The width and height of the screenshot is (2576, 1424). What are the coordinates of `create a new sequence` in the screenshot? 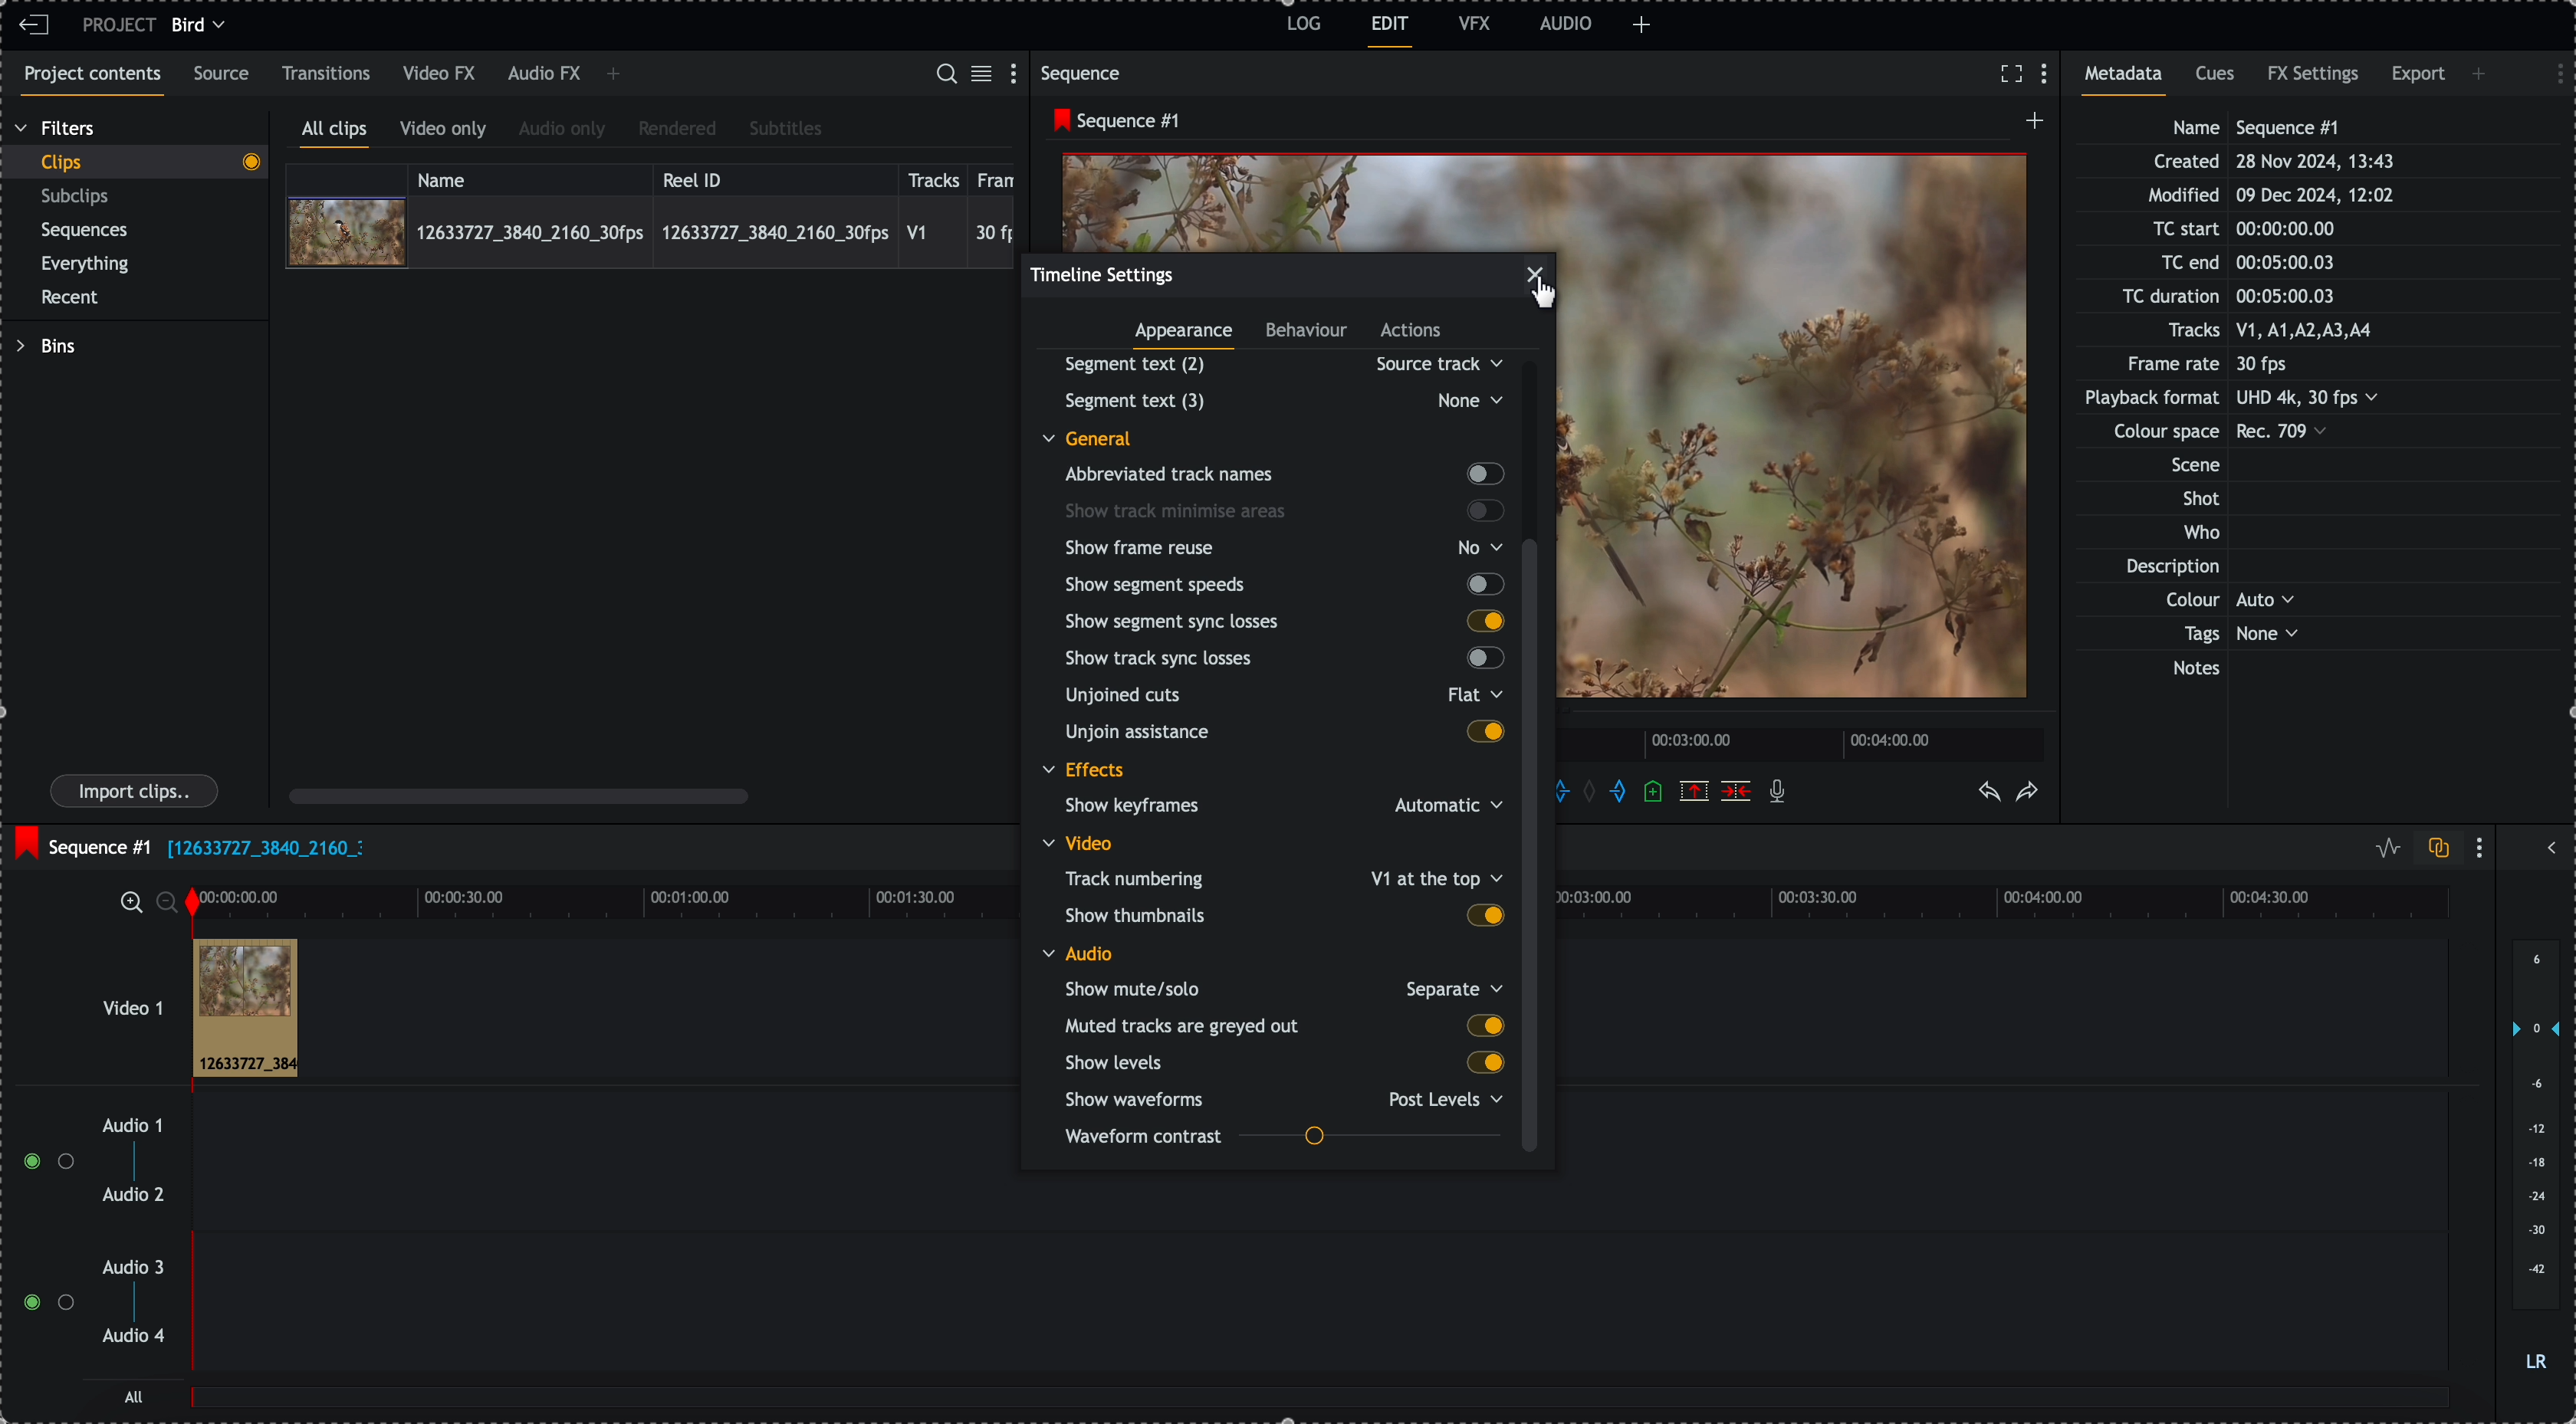 It's located at (2030, 126).